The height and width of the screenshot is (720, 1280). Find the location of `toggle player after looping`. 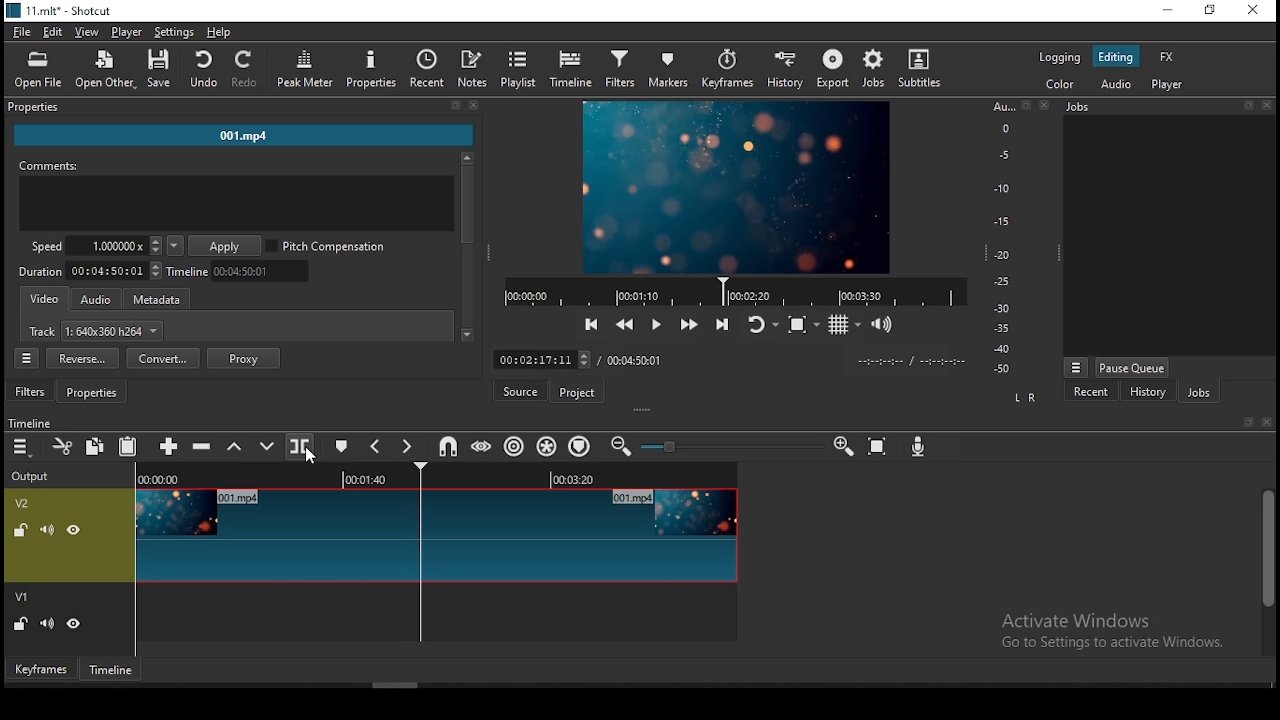

toggle player after looping is located at coordinates (763, 322).